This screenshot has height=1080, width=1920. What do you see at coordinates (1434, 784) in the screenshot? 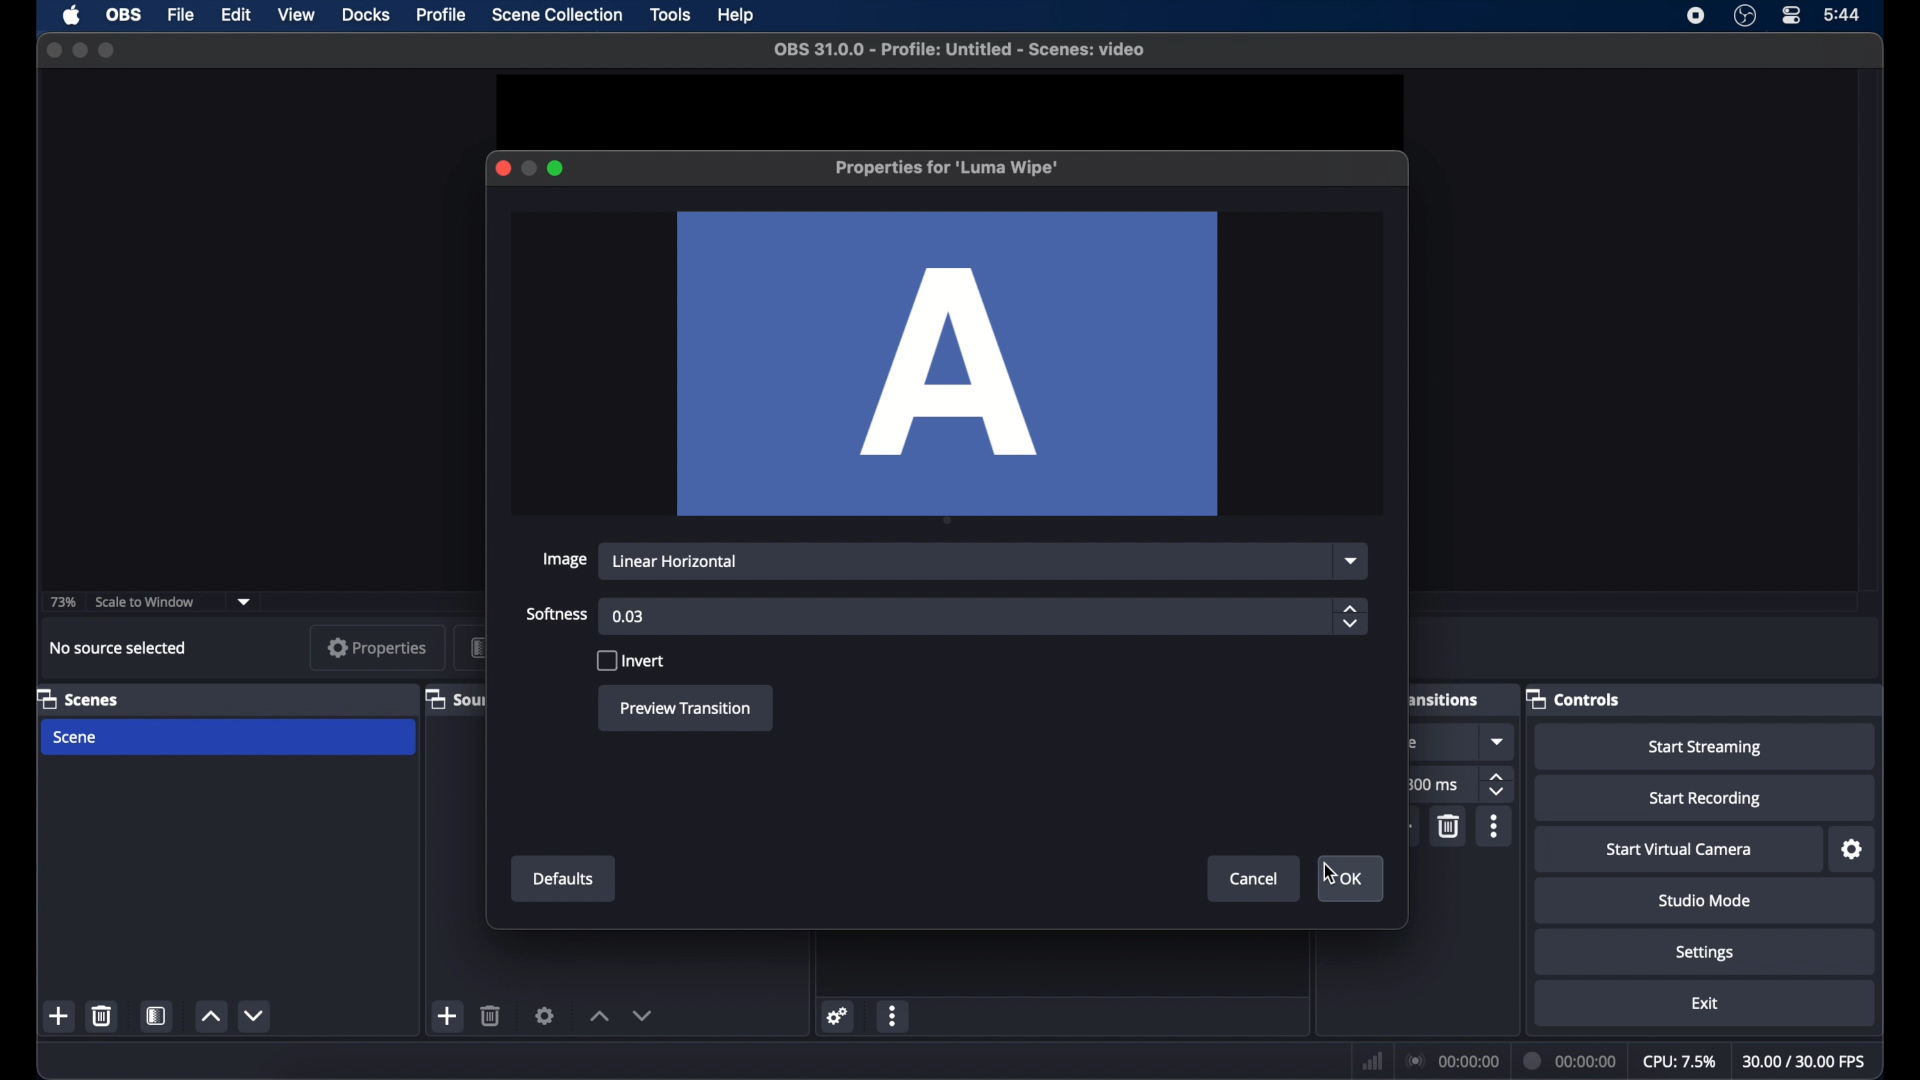
I see `300 ms` at bounding box center [1434, 784].